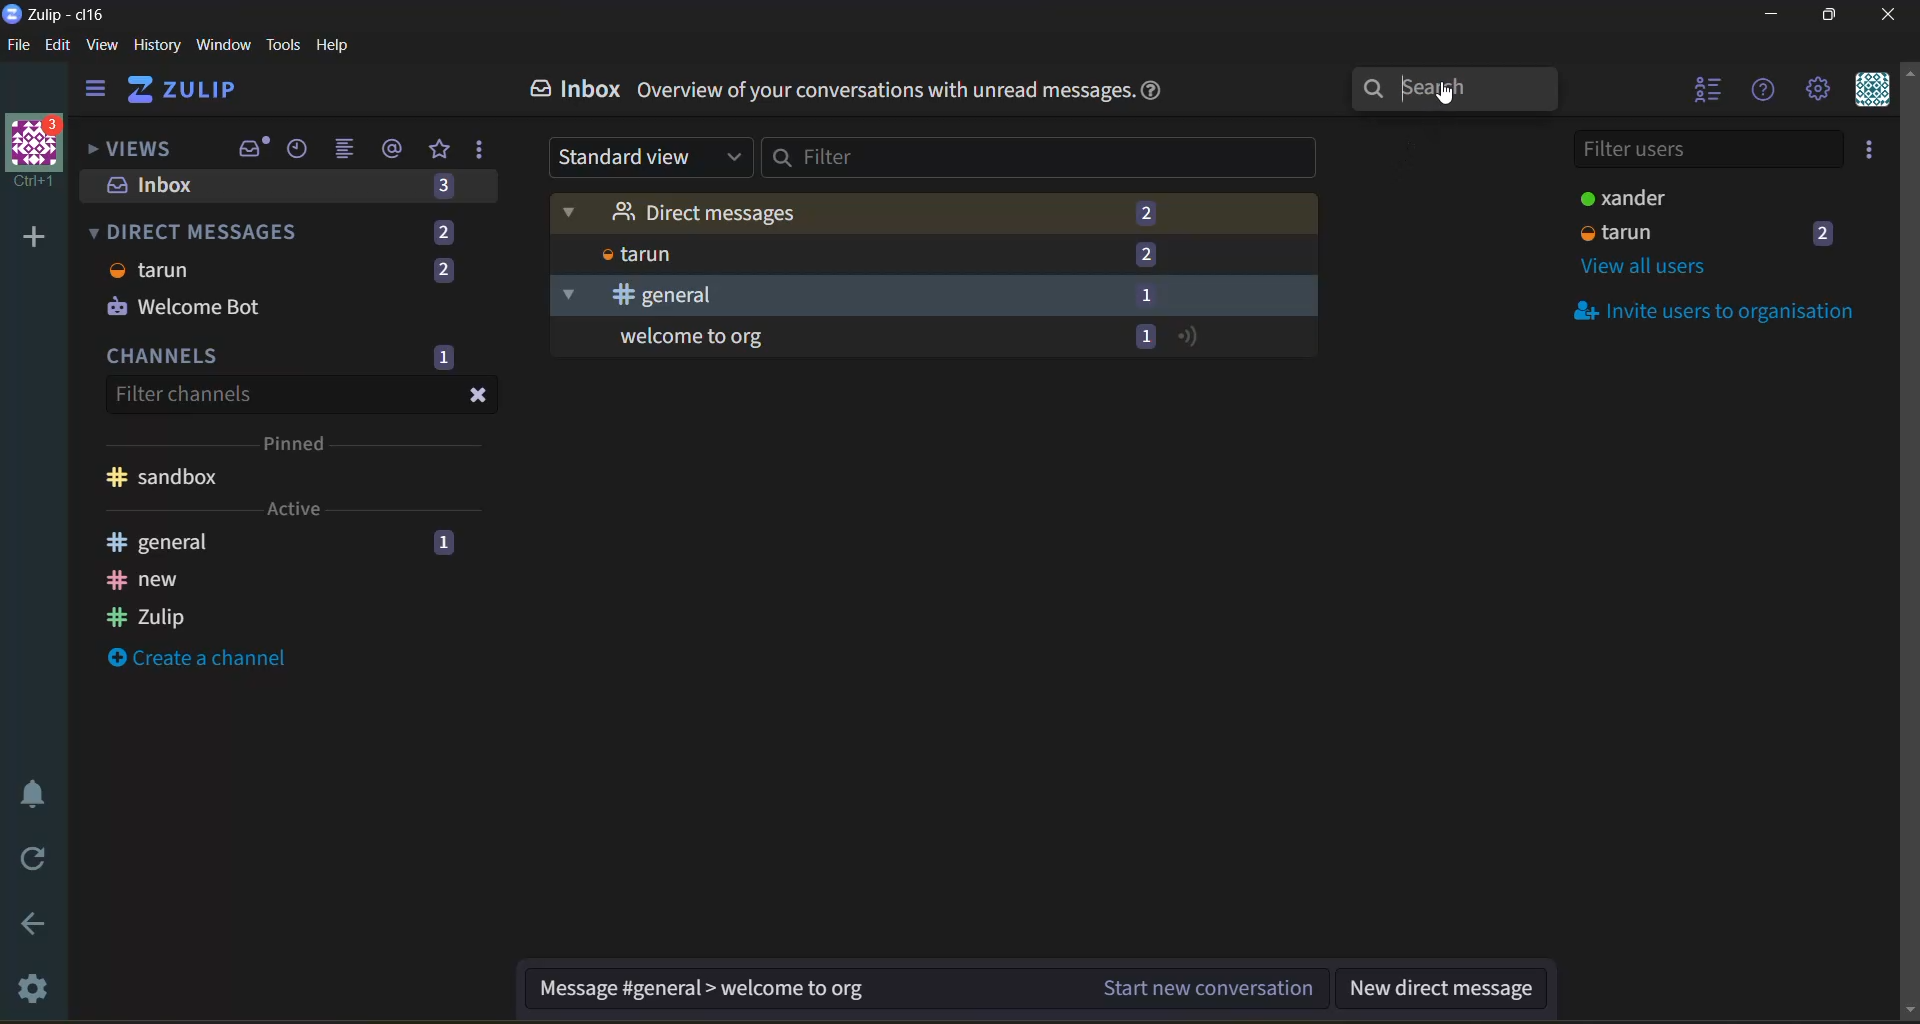  I want to click on tarun, so click(153, 270).